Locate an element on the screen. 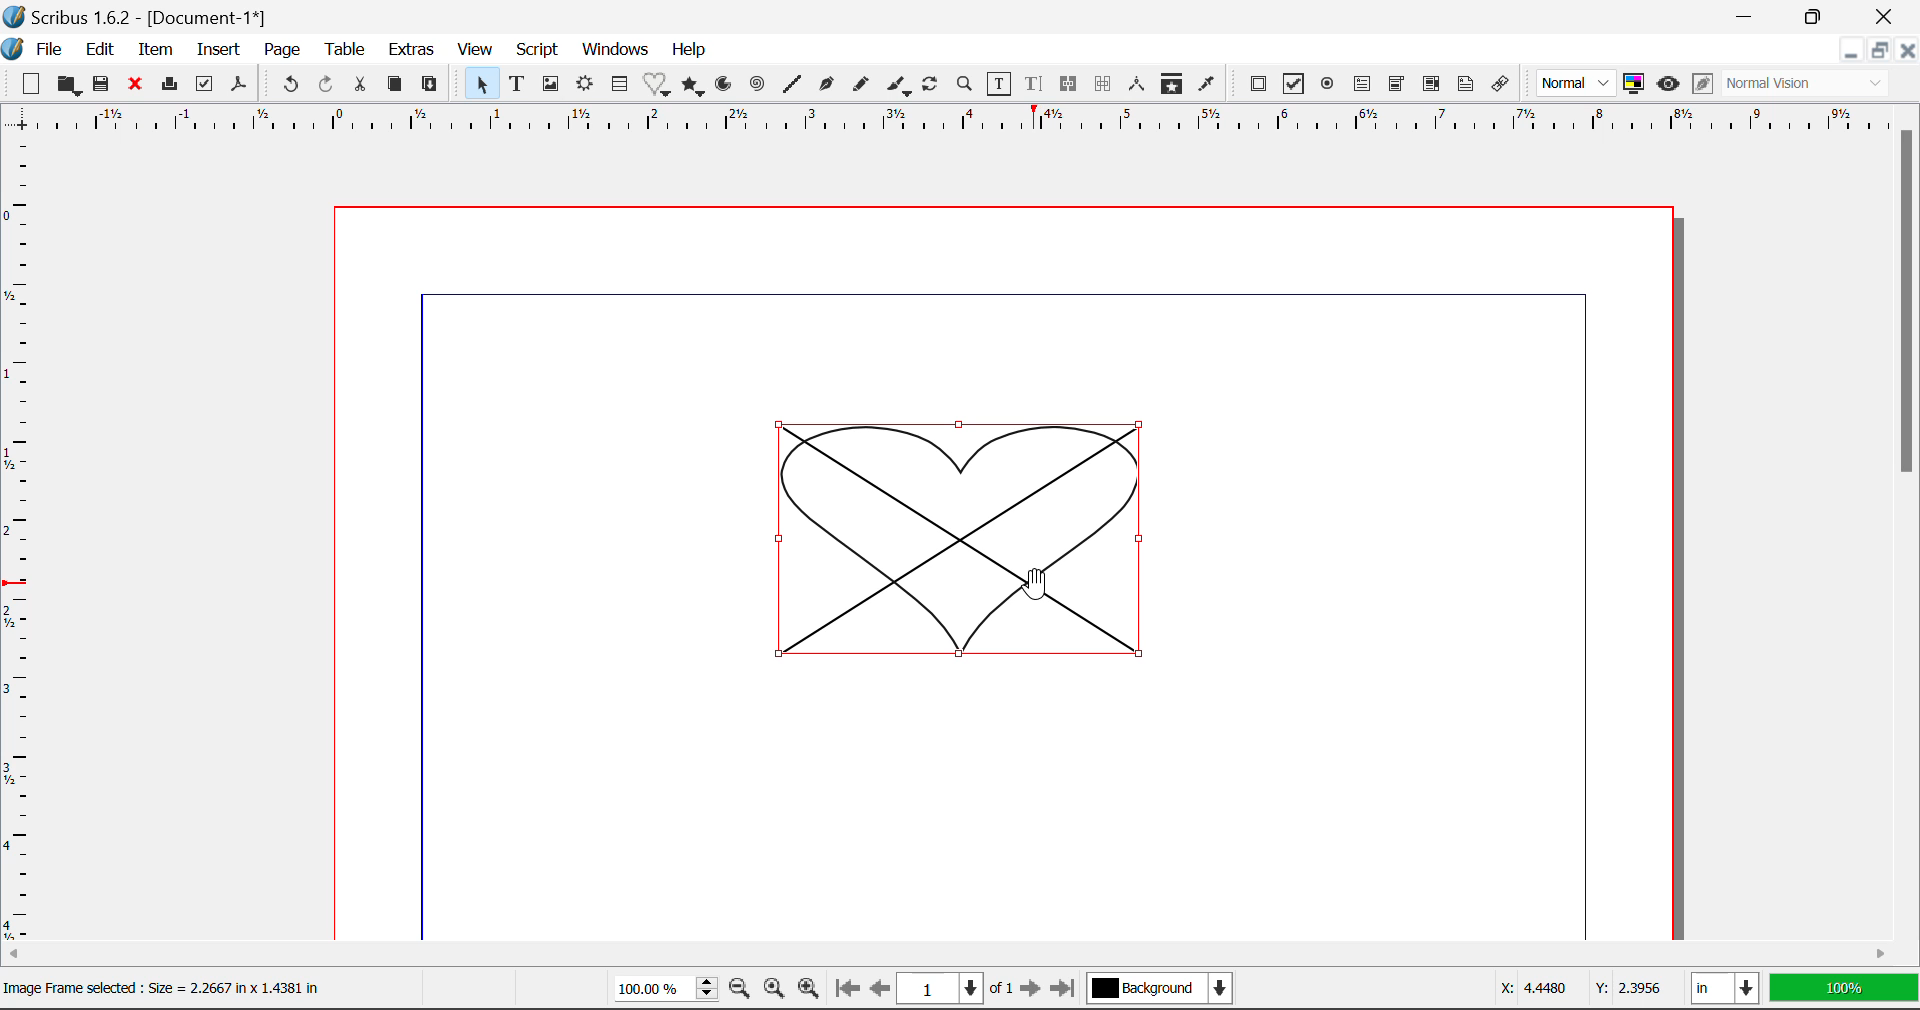  Scribus 1.6.2 - [Document-1*] is located at coordinates (138, 17).